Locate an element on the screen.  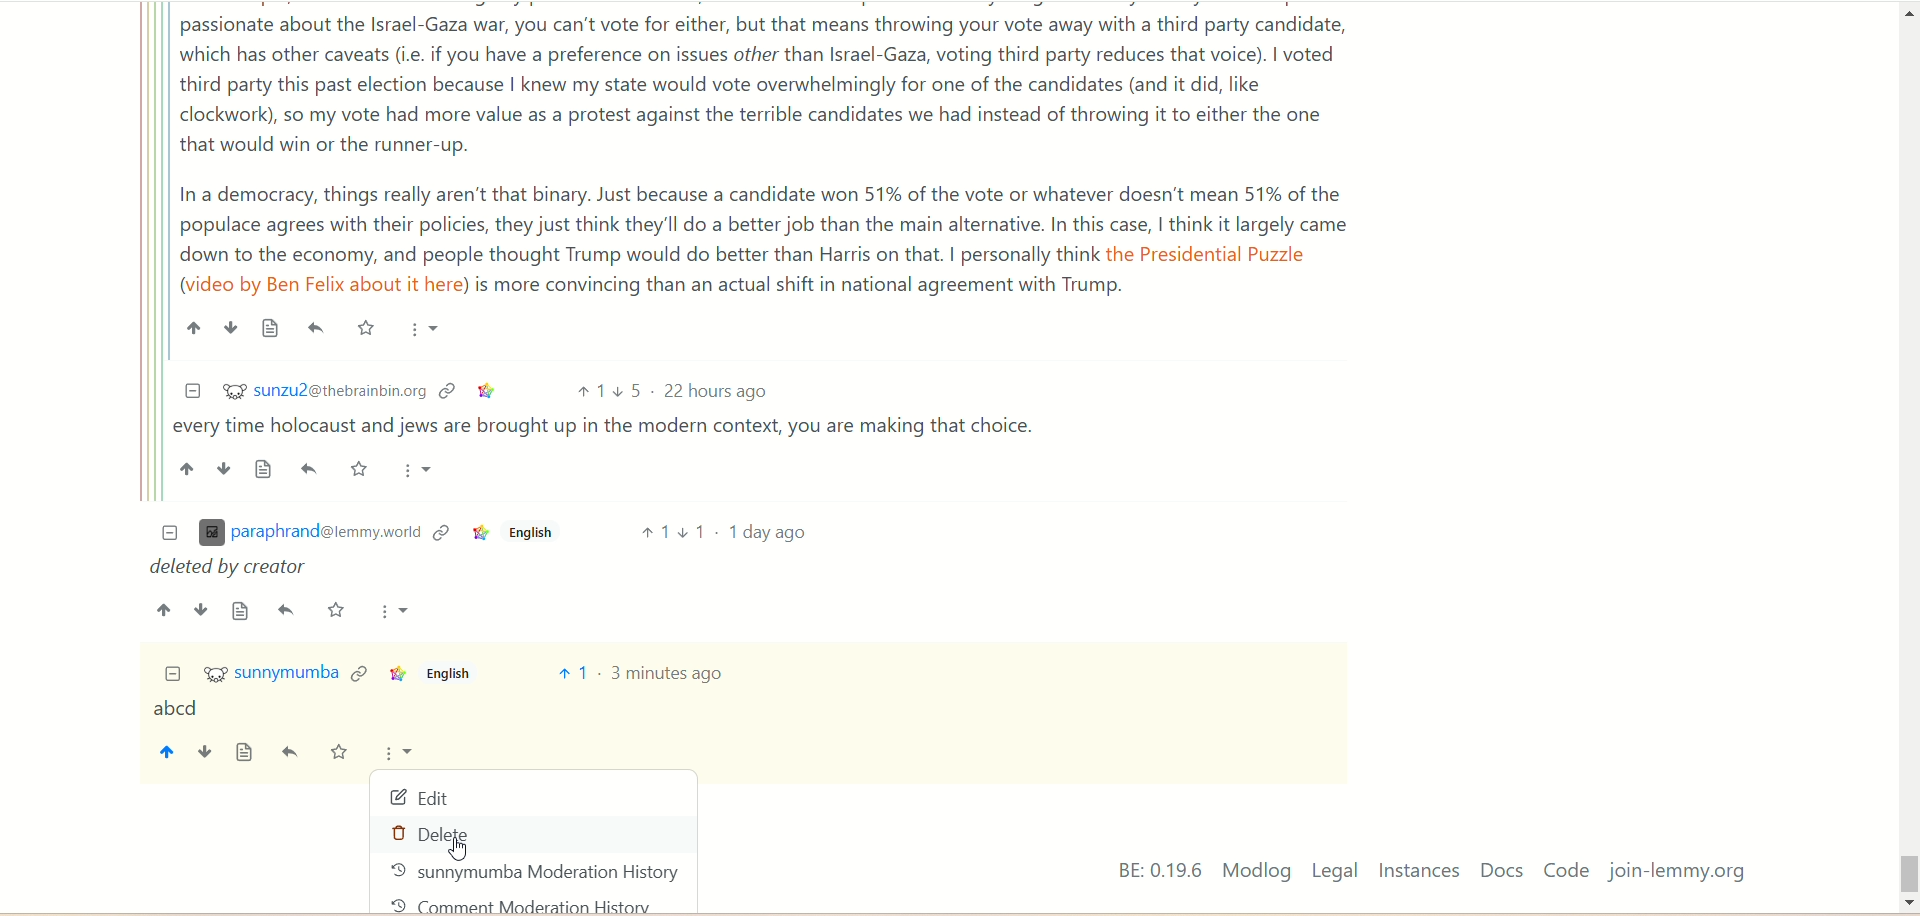
more is located at coordinates (401, 755).